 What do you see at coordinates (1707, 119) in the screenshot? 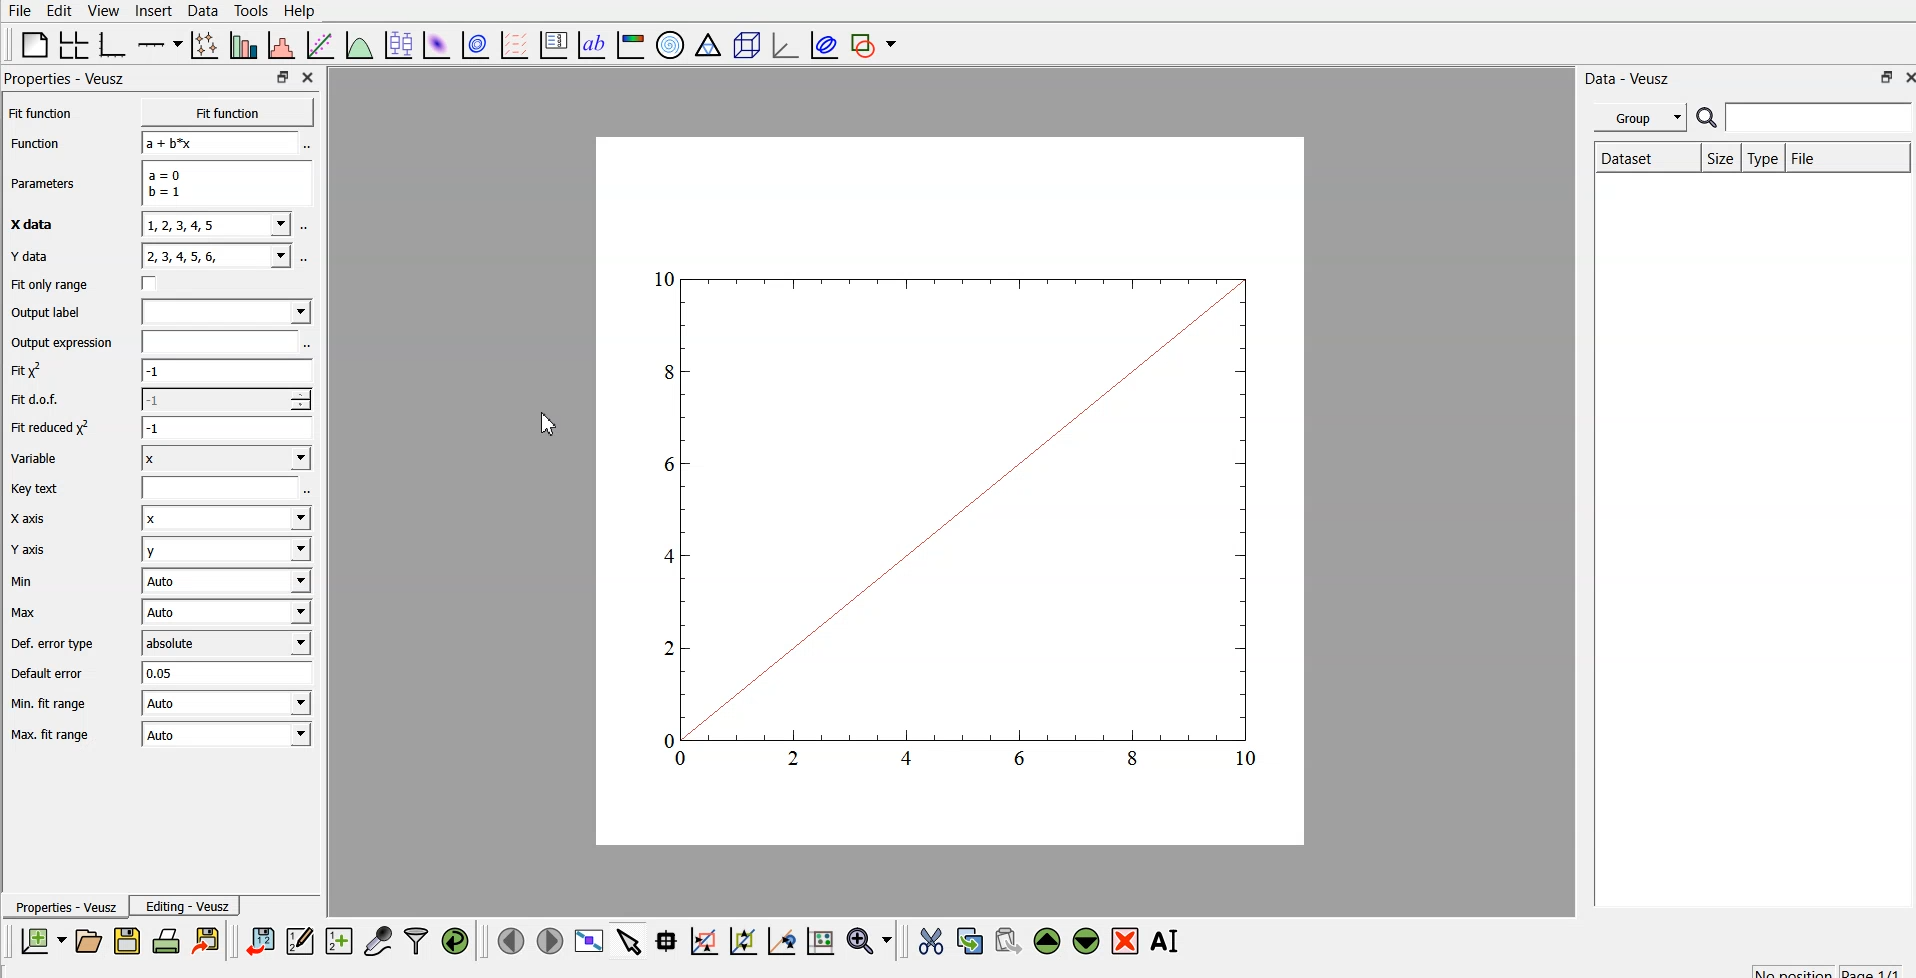
I see `search` at bounding box center [1707, 119].